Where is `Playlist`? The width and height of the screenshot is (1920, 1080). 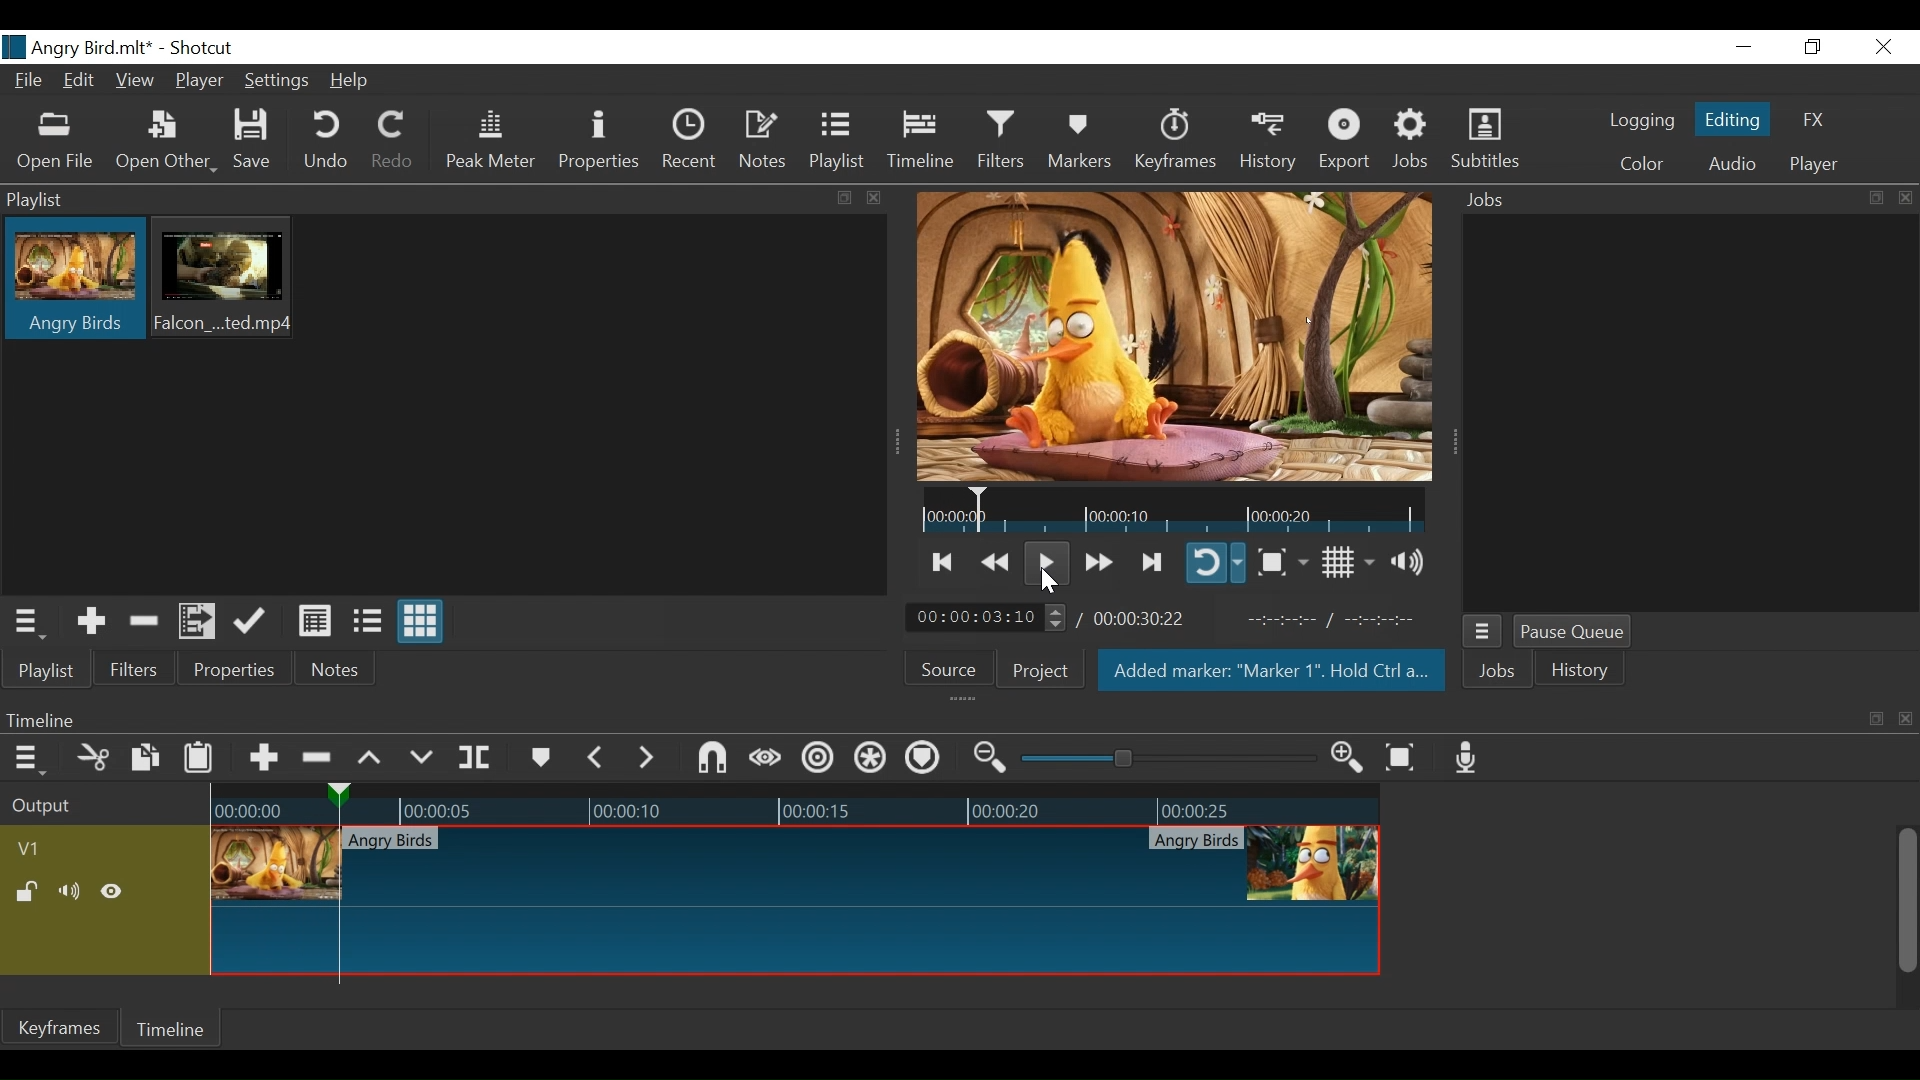
Playlist is located at coordinates (841, 143).